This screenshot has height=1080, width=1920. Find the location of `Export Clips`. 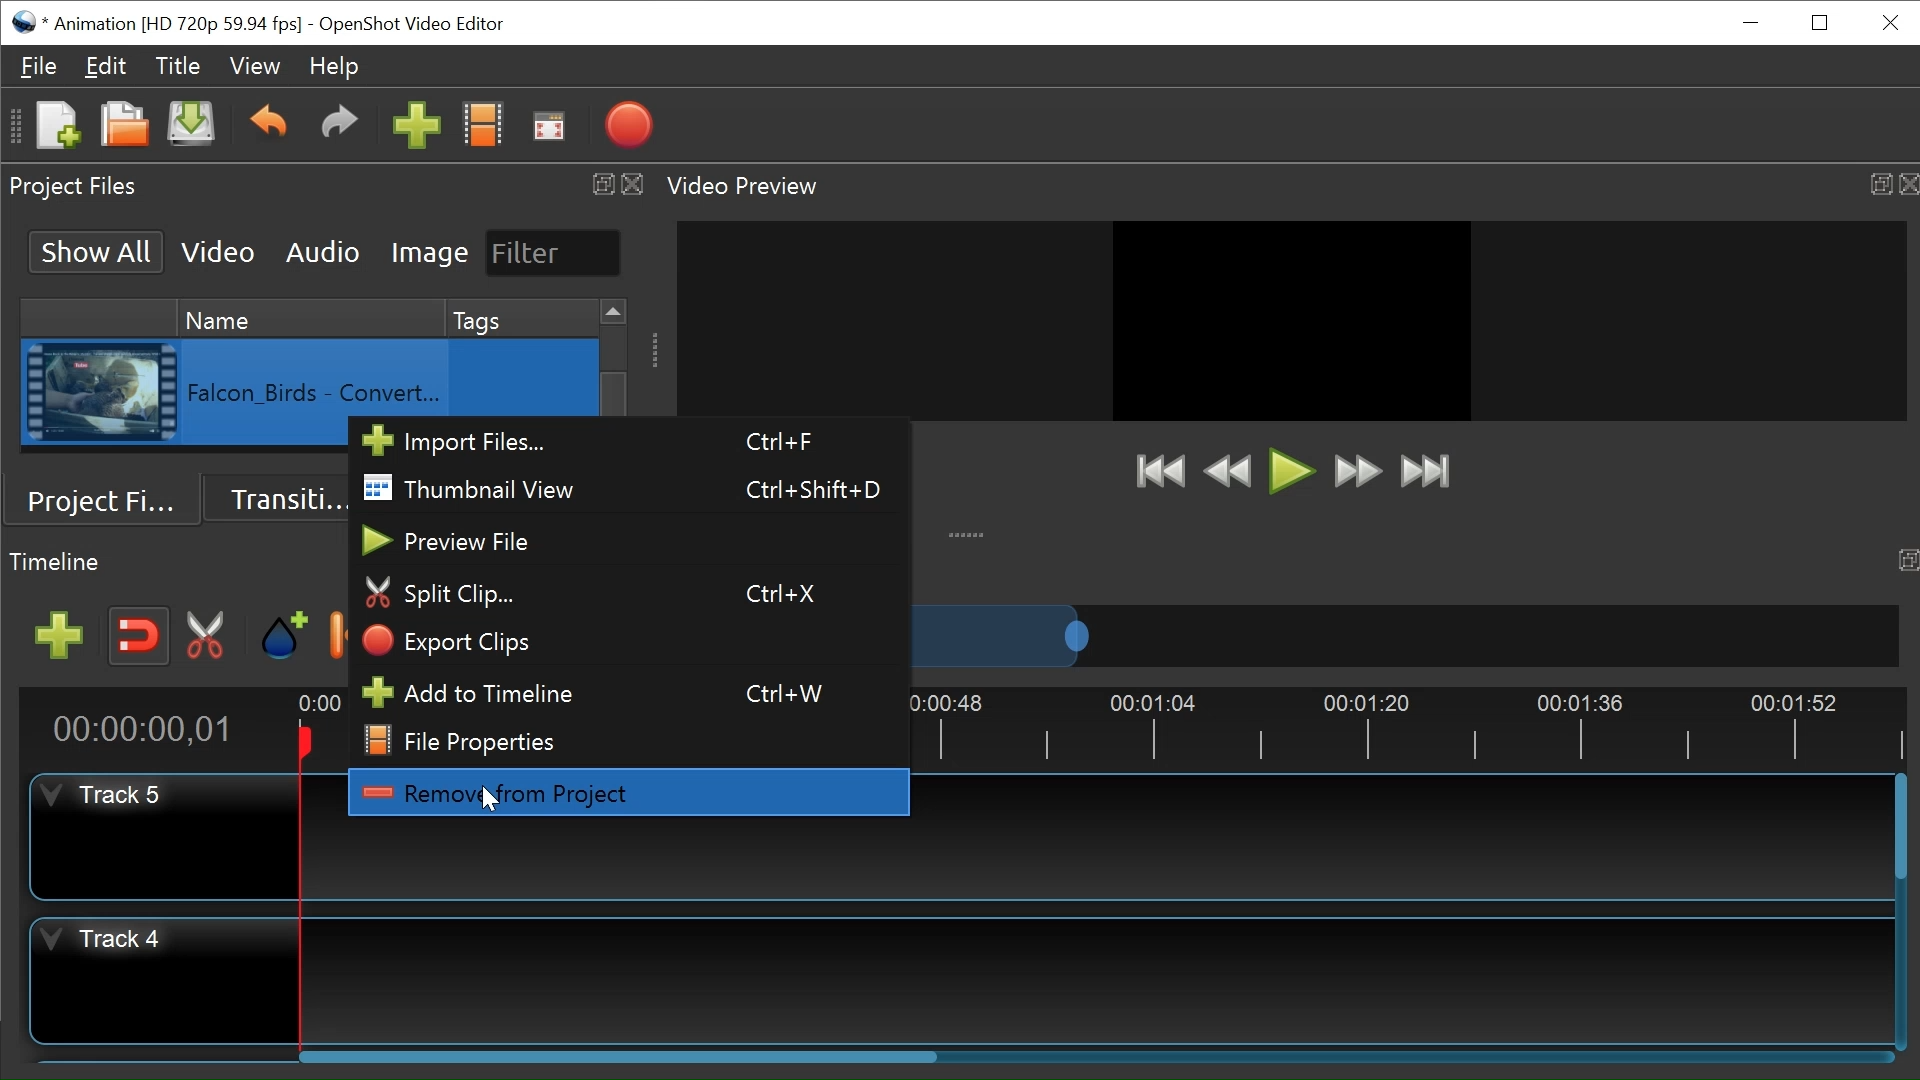

Export Clips is located at coordinates (626, 641).